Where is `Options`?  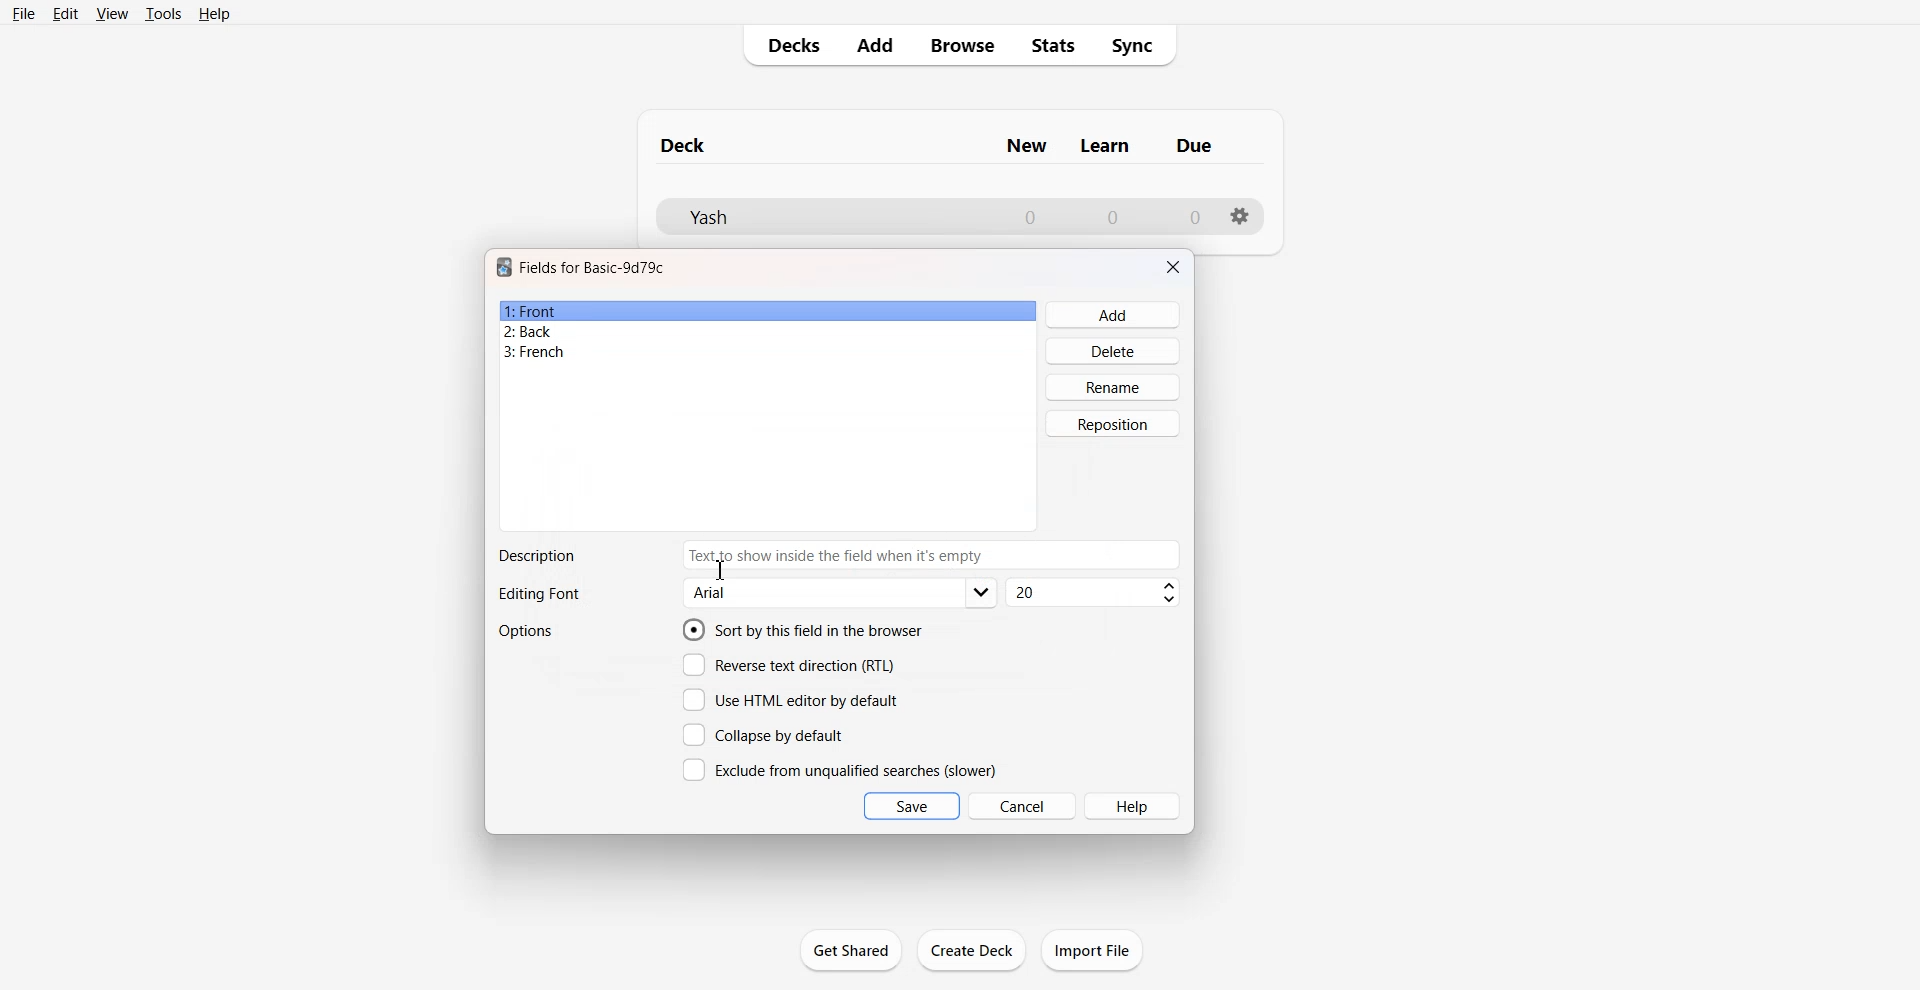
Options is located at coordinates (528, 631).